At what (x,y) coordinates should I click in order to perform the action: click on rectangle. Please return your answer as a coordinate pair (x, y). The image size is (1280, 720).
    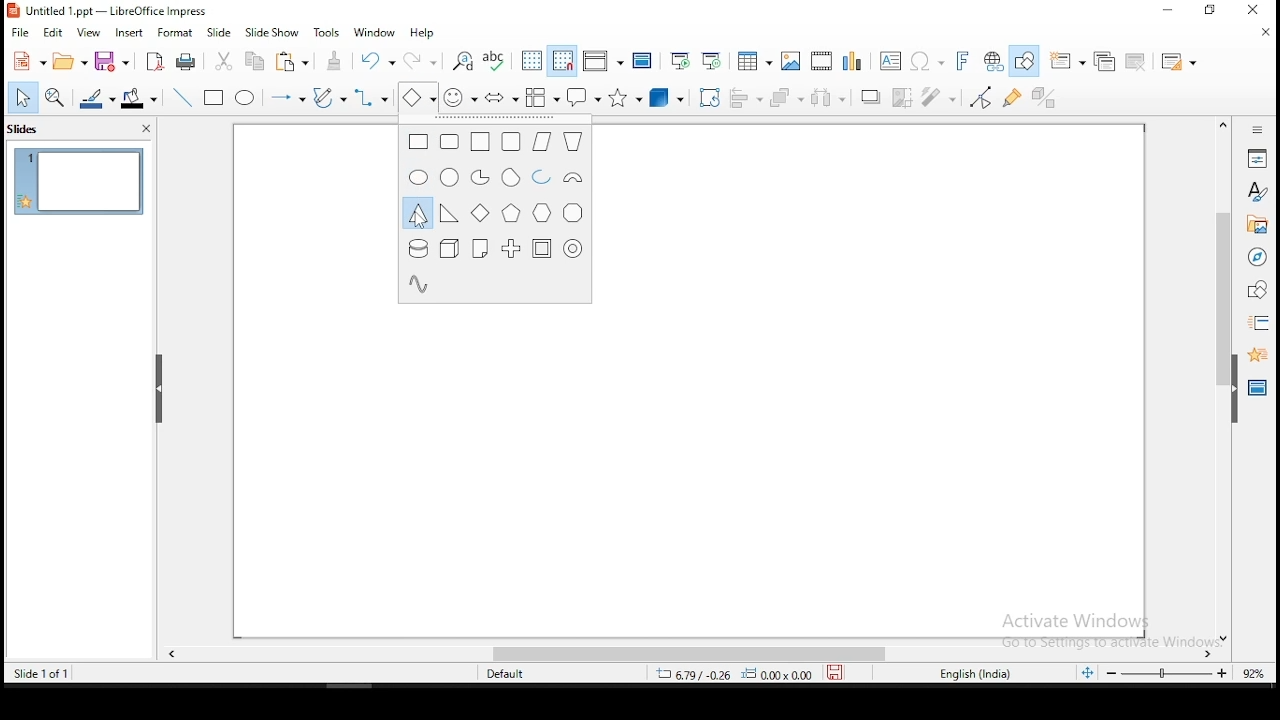
    Looking at the image, I should click on (215, 99).